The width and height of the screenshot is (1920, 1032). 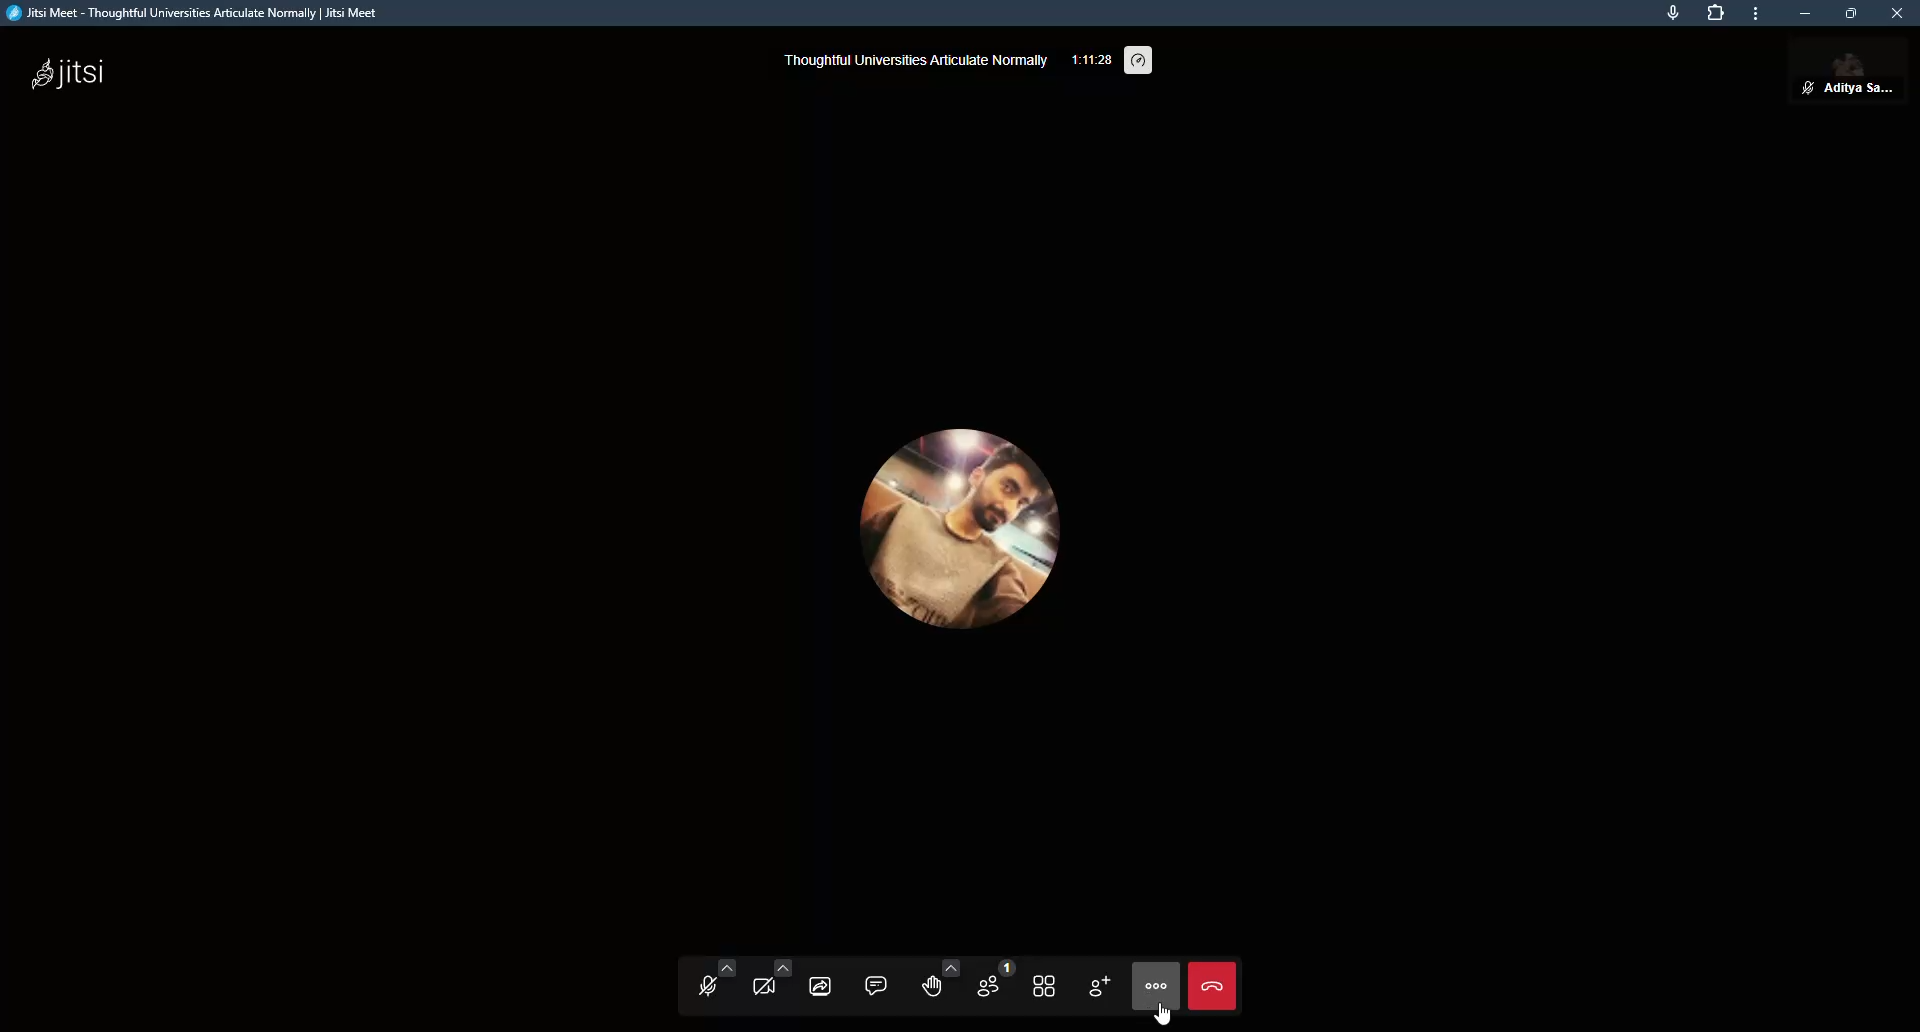 What do you see at coordinates (1044, 987) in the screenshot?
I see `toggle tile view` at bounding box center [1044, 987].